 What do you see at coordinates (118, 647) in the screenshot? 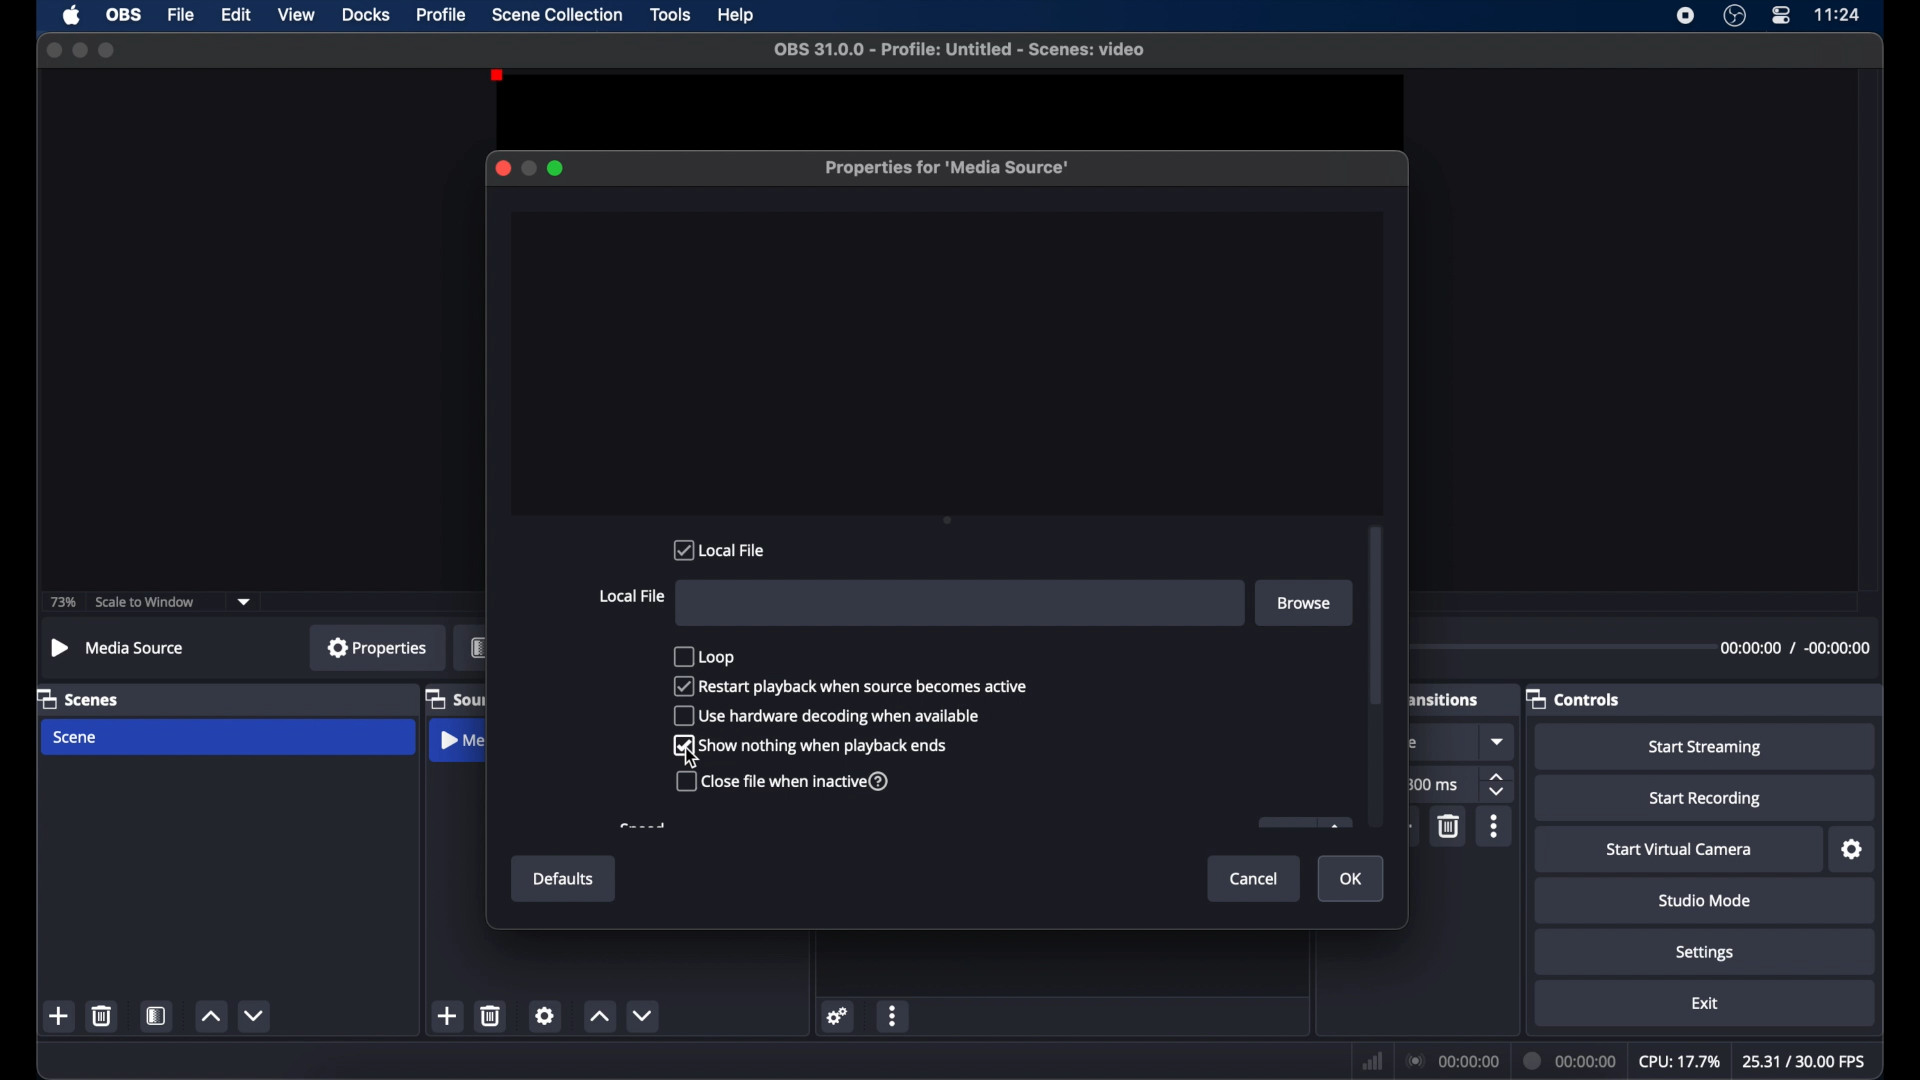
I see `no source selected` at bounding box center [118, 647].